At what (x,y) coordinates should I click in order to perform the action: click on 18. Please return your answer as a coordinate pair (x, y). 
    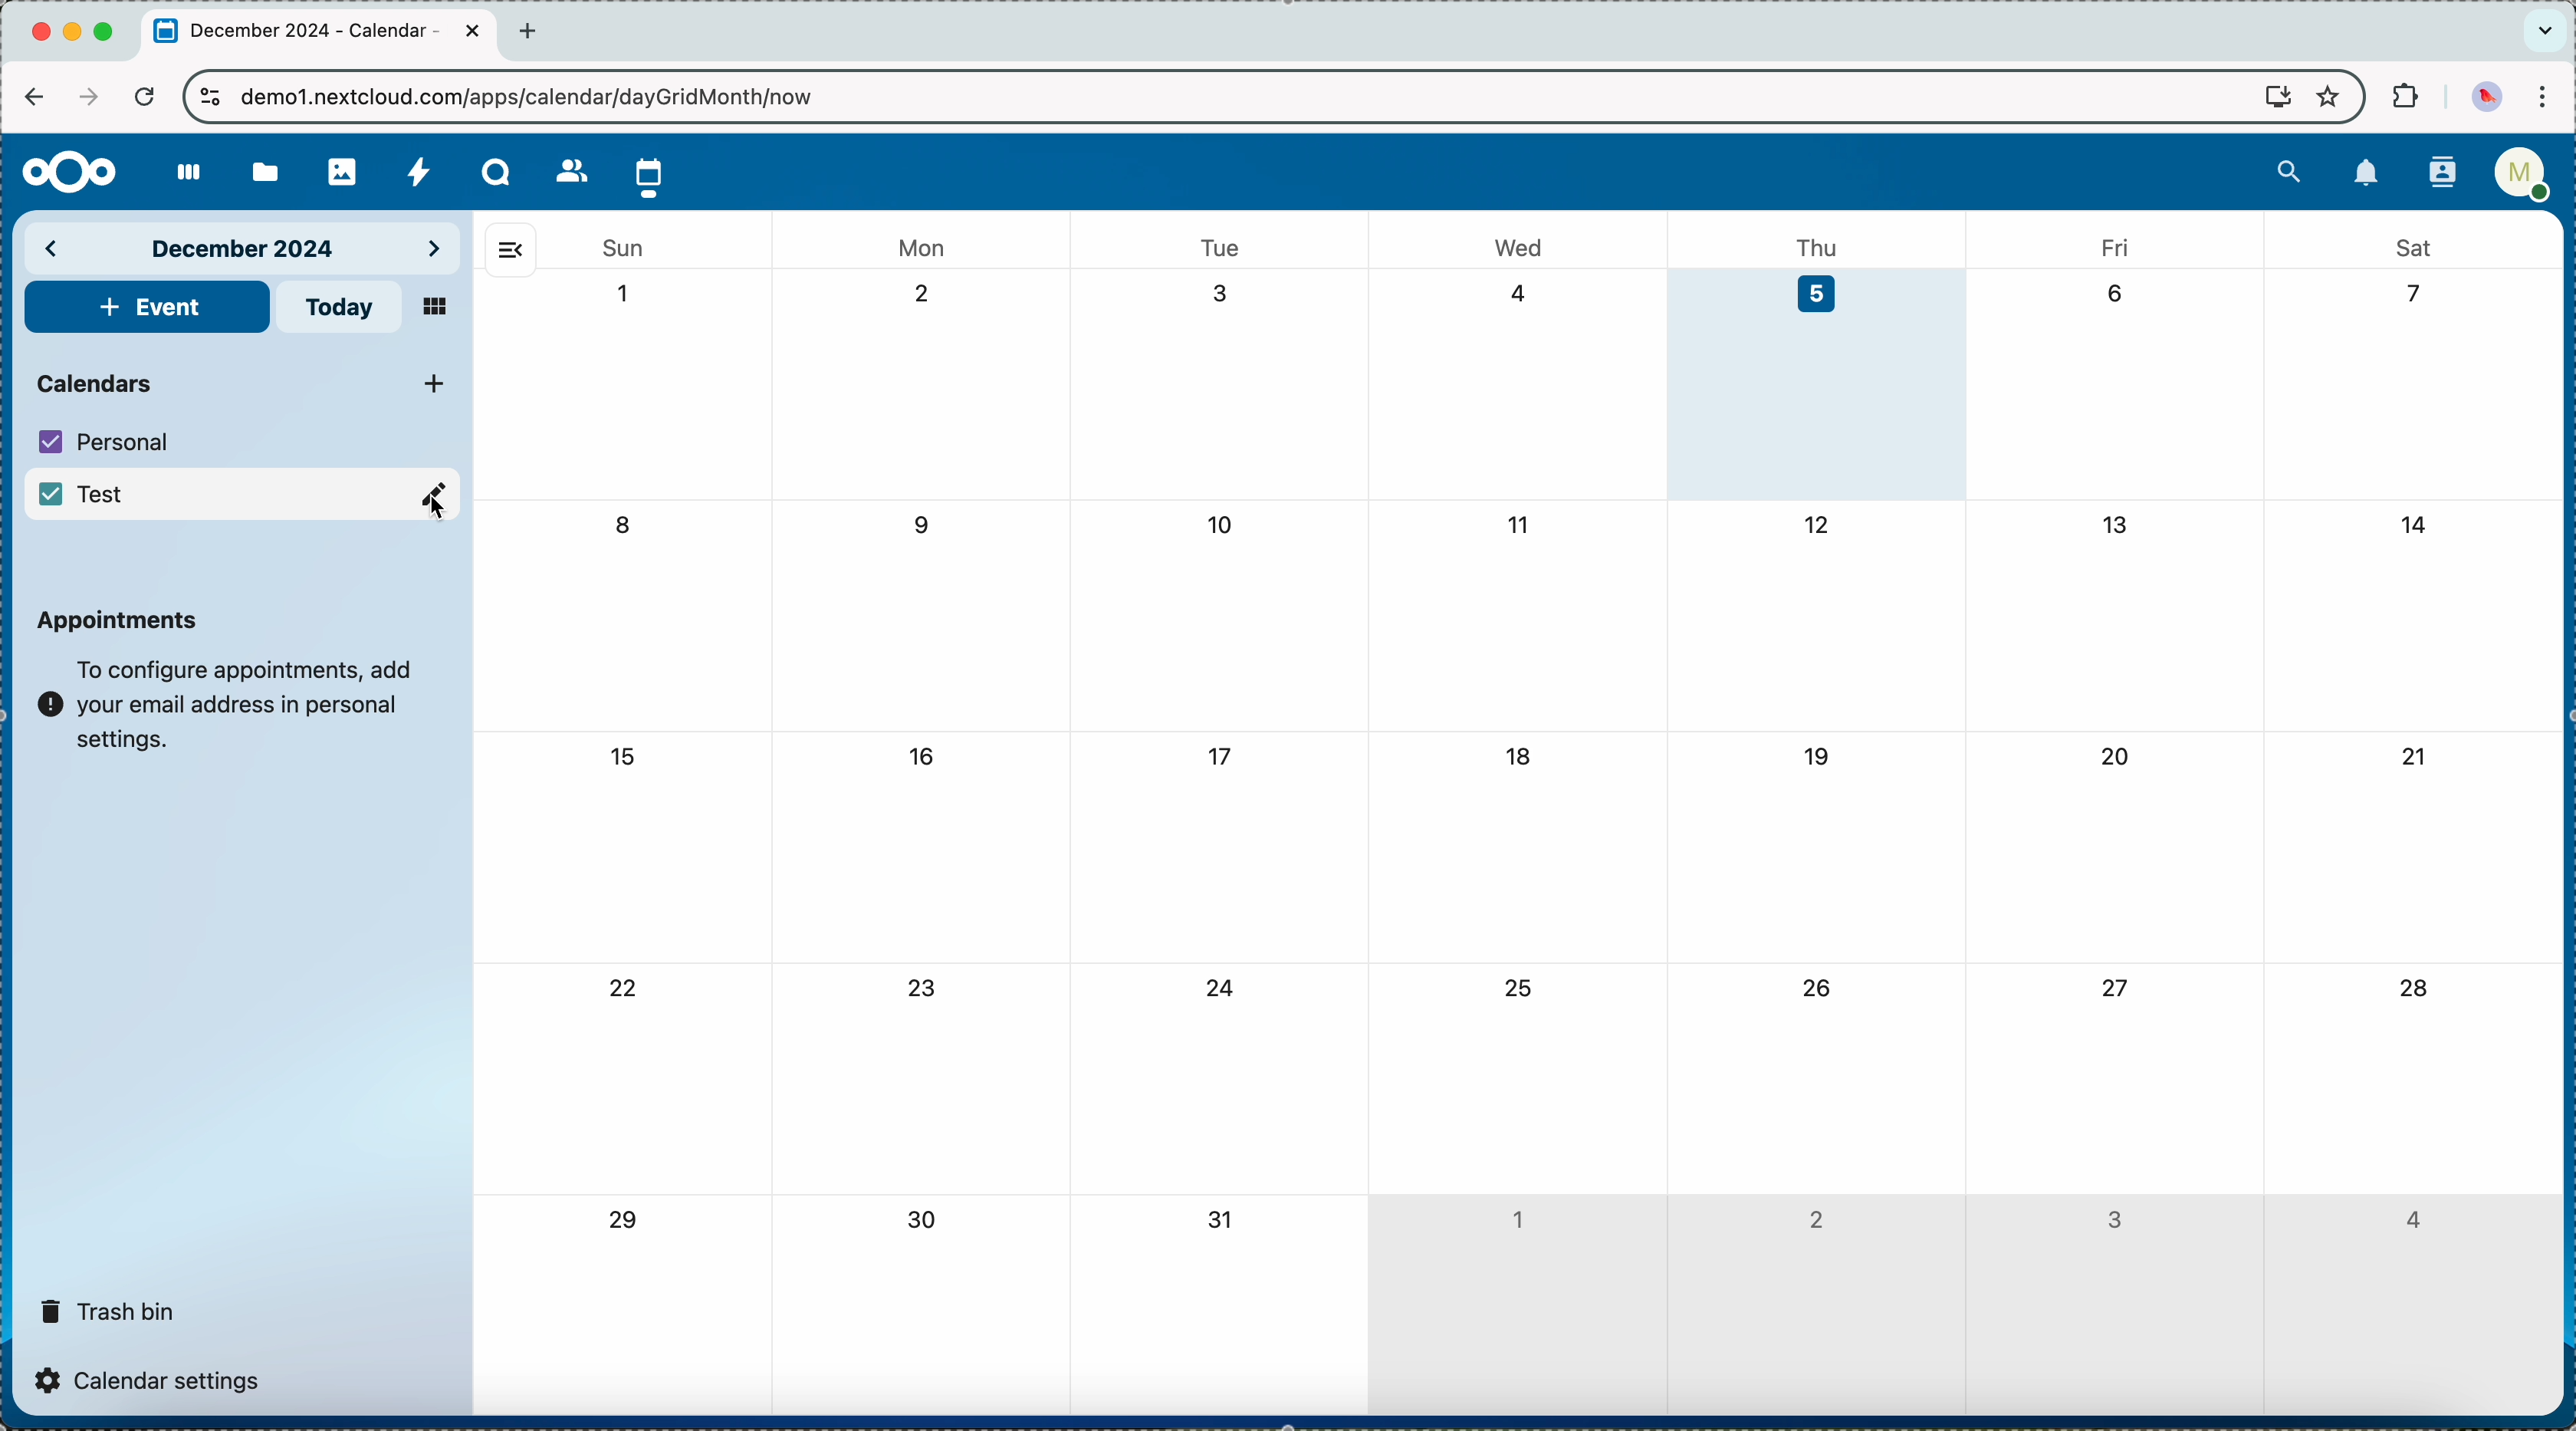
    Looking at the image, I should click on (1521, 756).